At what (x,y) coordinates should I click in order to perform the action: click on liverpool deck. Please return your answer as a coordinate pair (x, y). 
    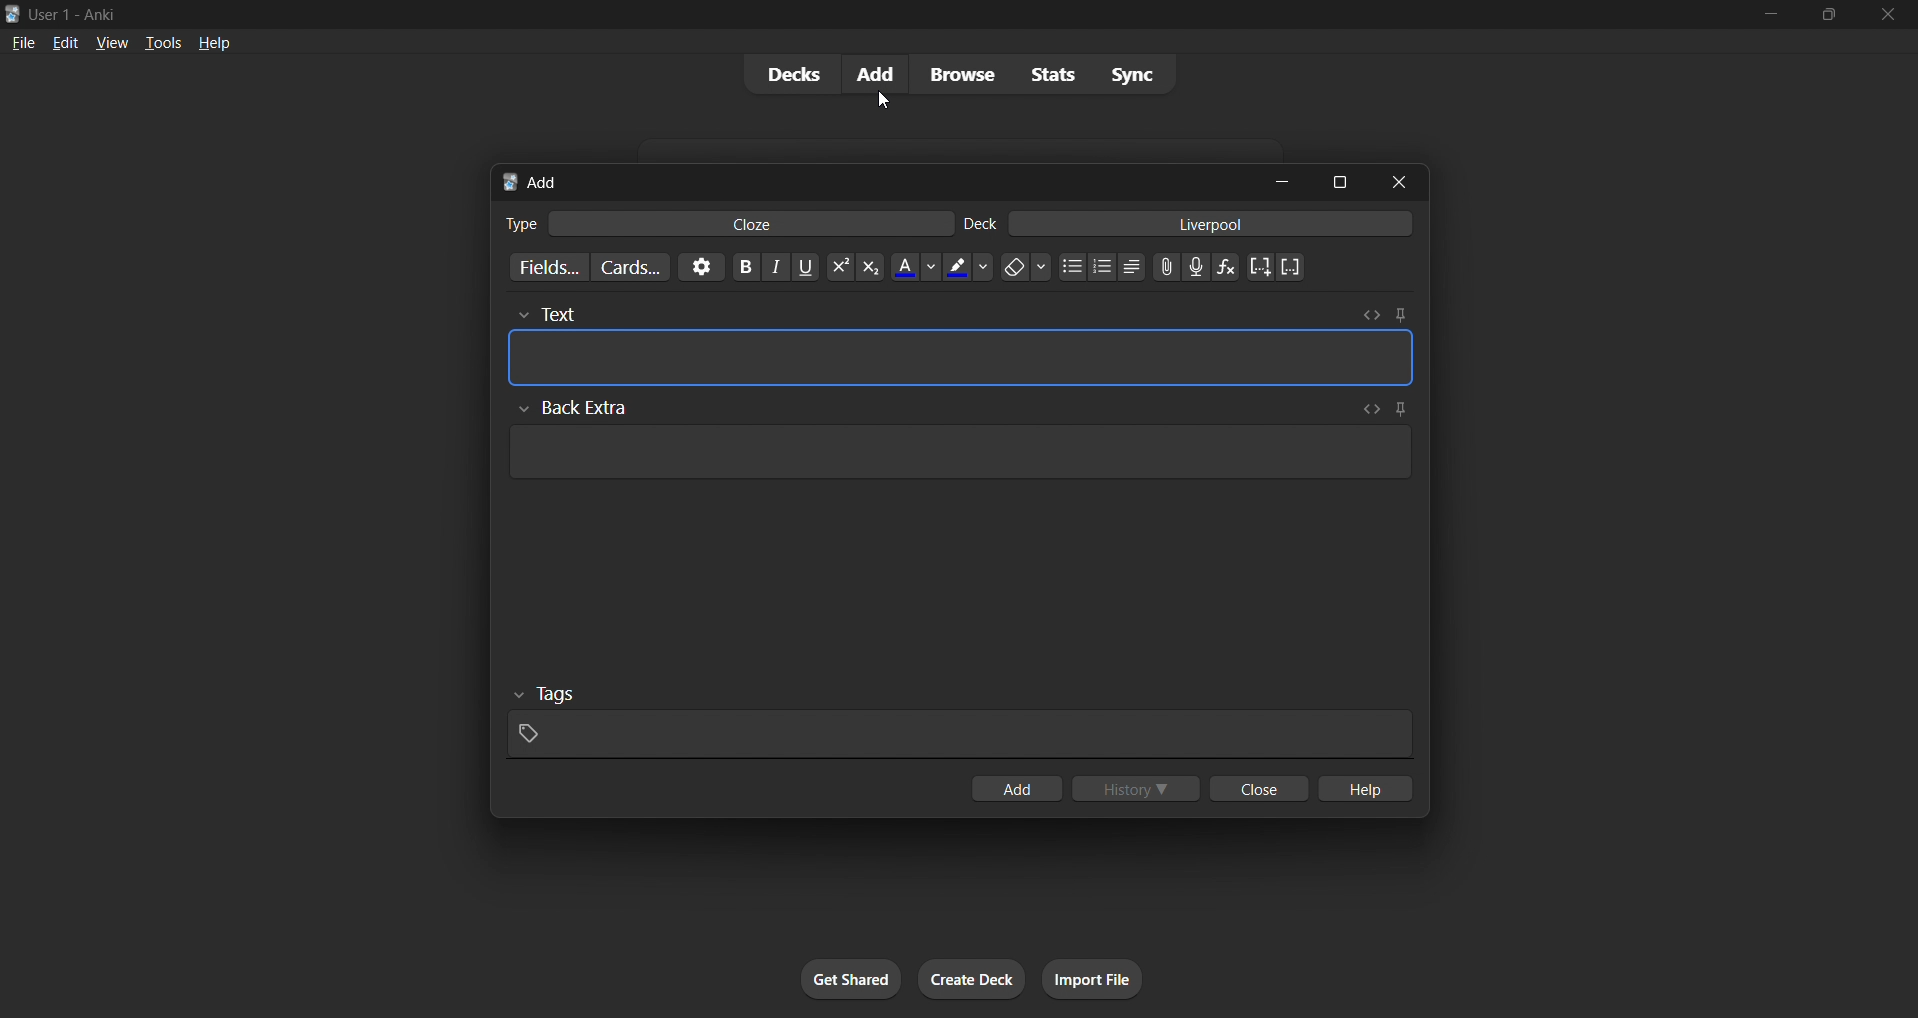
    Looking at the image, I should click on (1218, 227).